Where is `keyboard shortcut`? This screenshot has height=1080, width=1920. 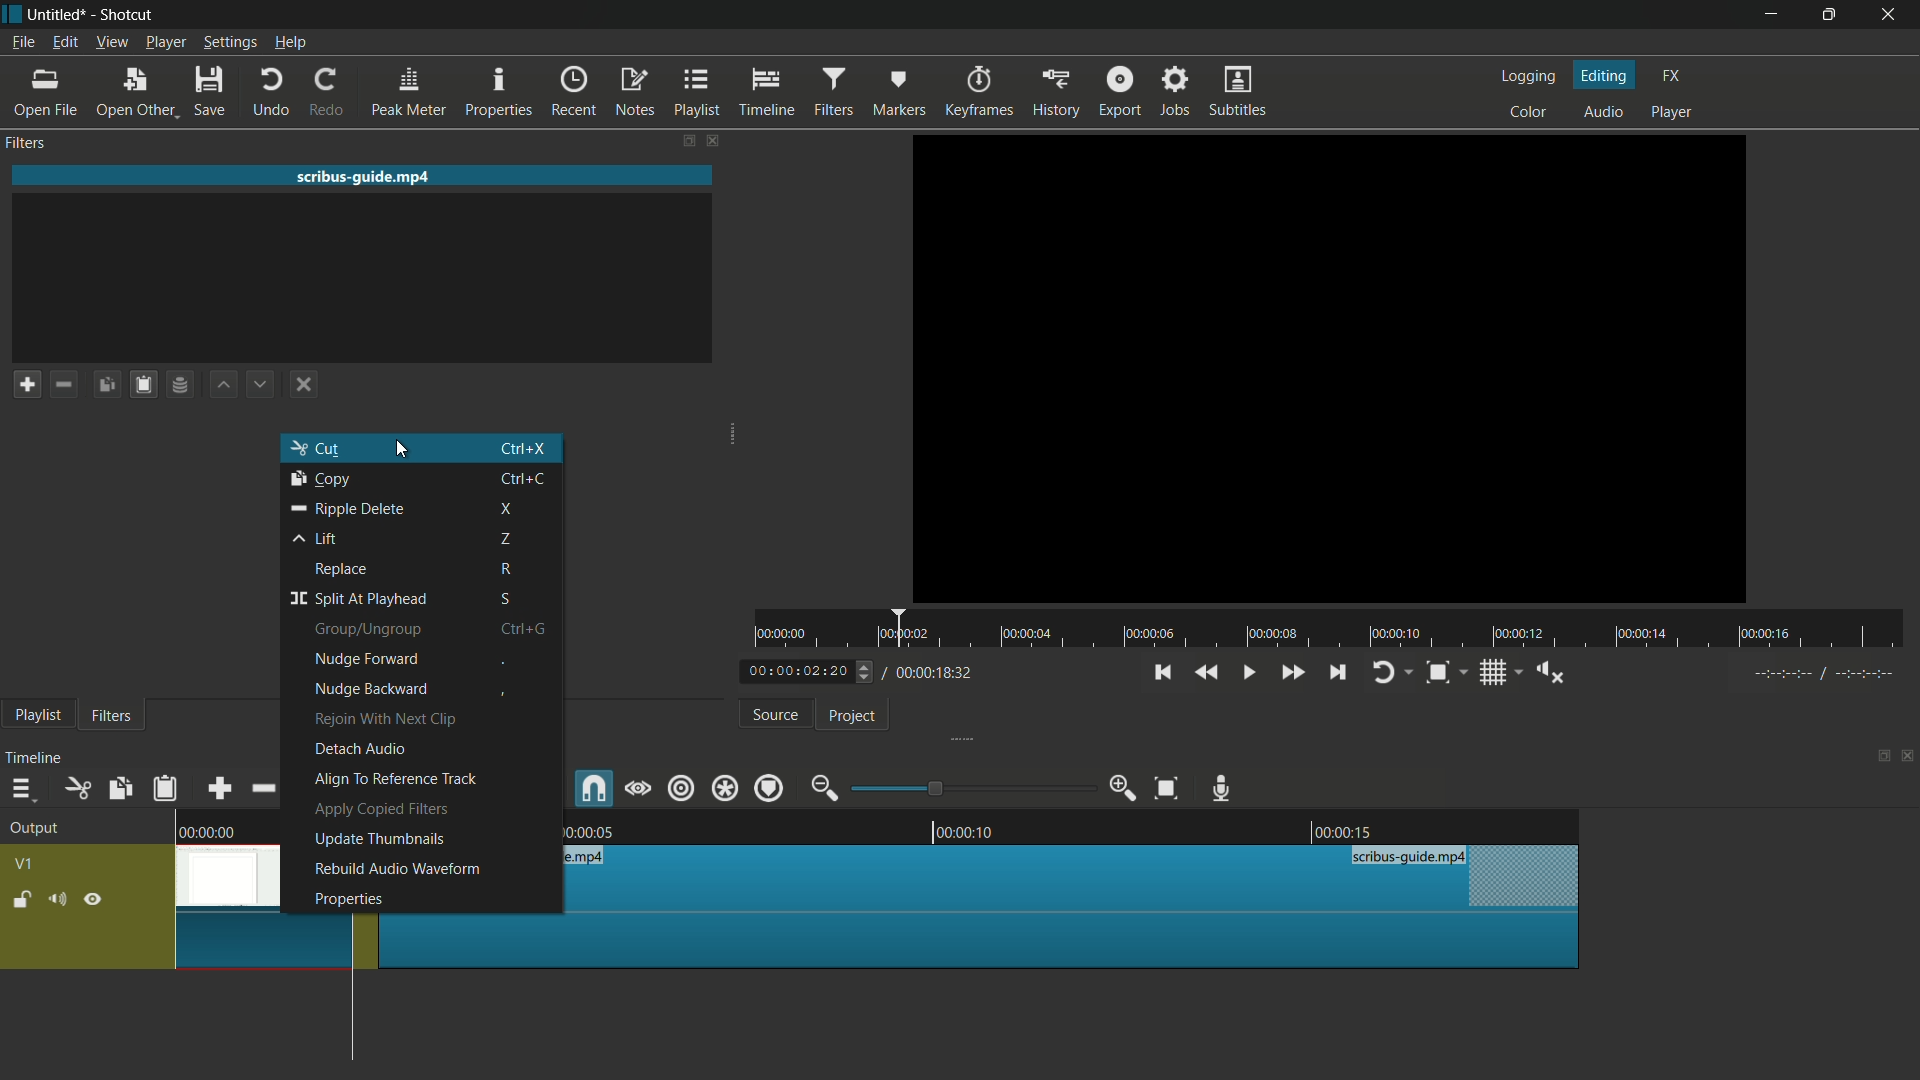
keyboard shortcut is located at coordinates (508, 508).